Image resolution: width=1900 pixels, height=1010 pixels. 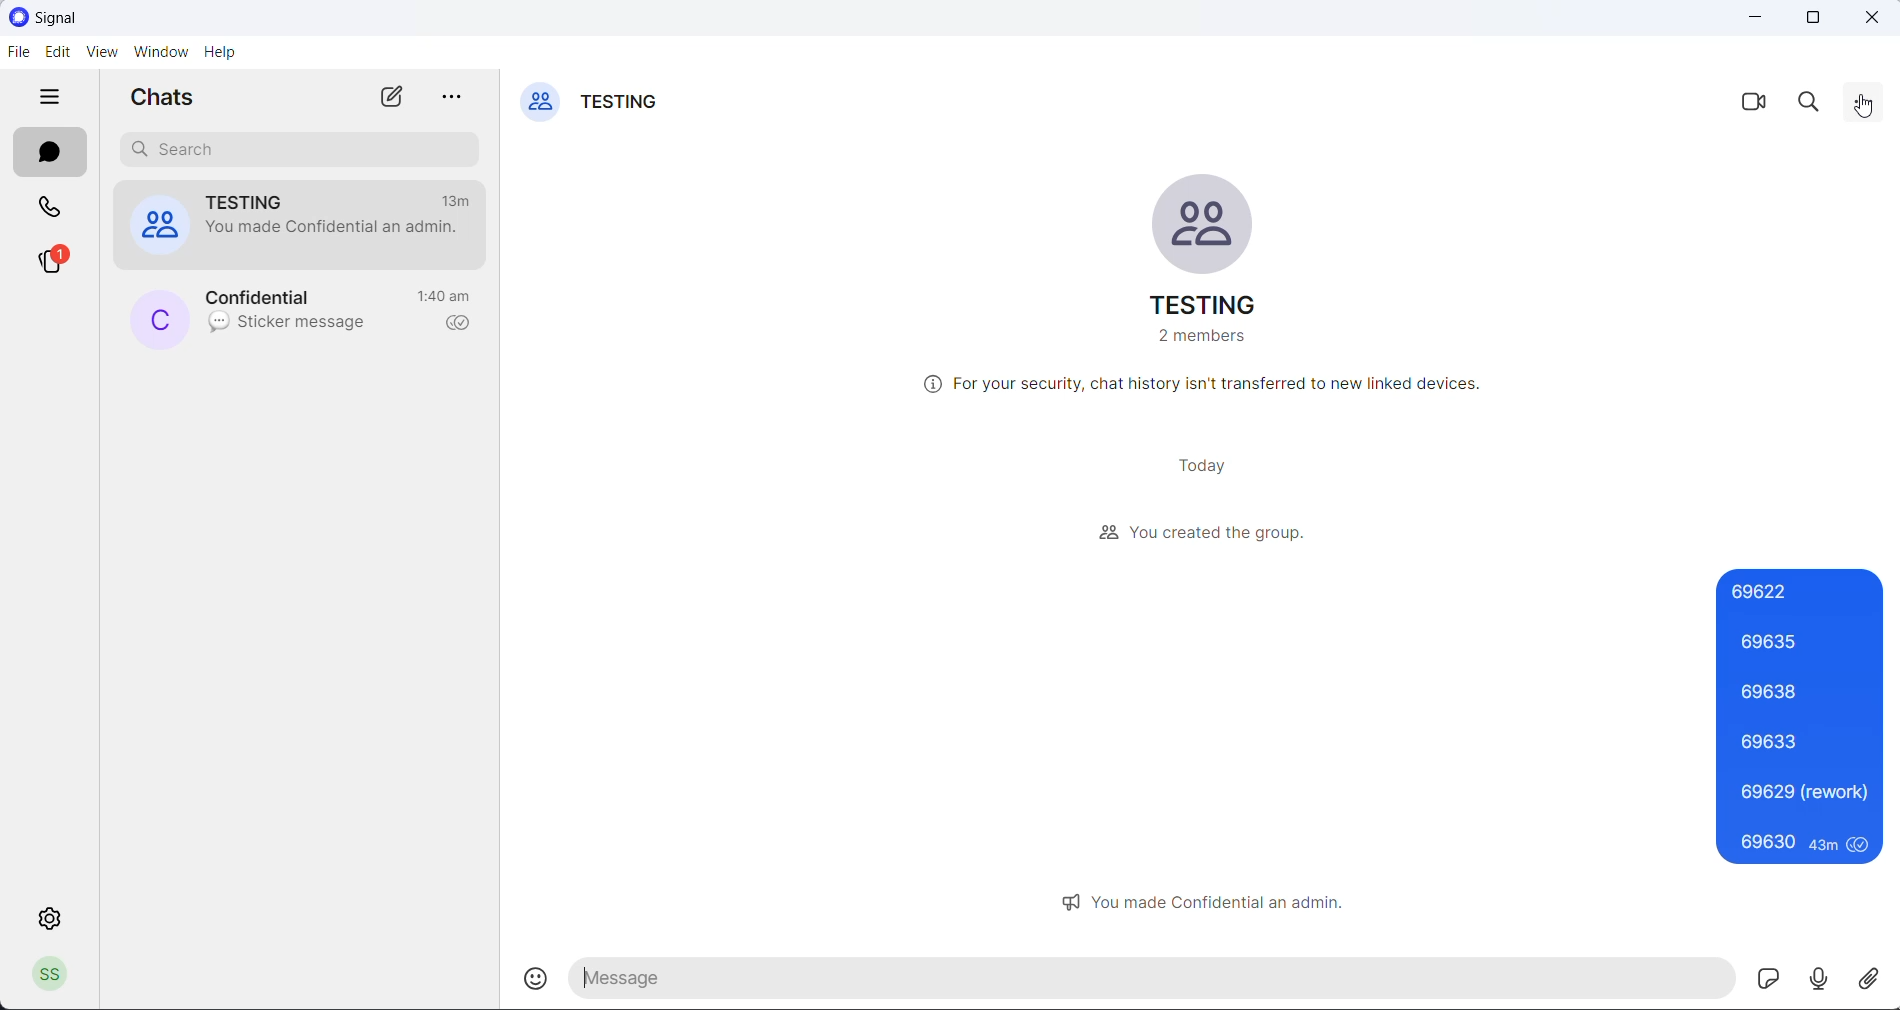 I want to click on profile, so click(x=56, y=974).